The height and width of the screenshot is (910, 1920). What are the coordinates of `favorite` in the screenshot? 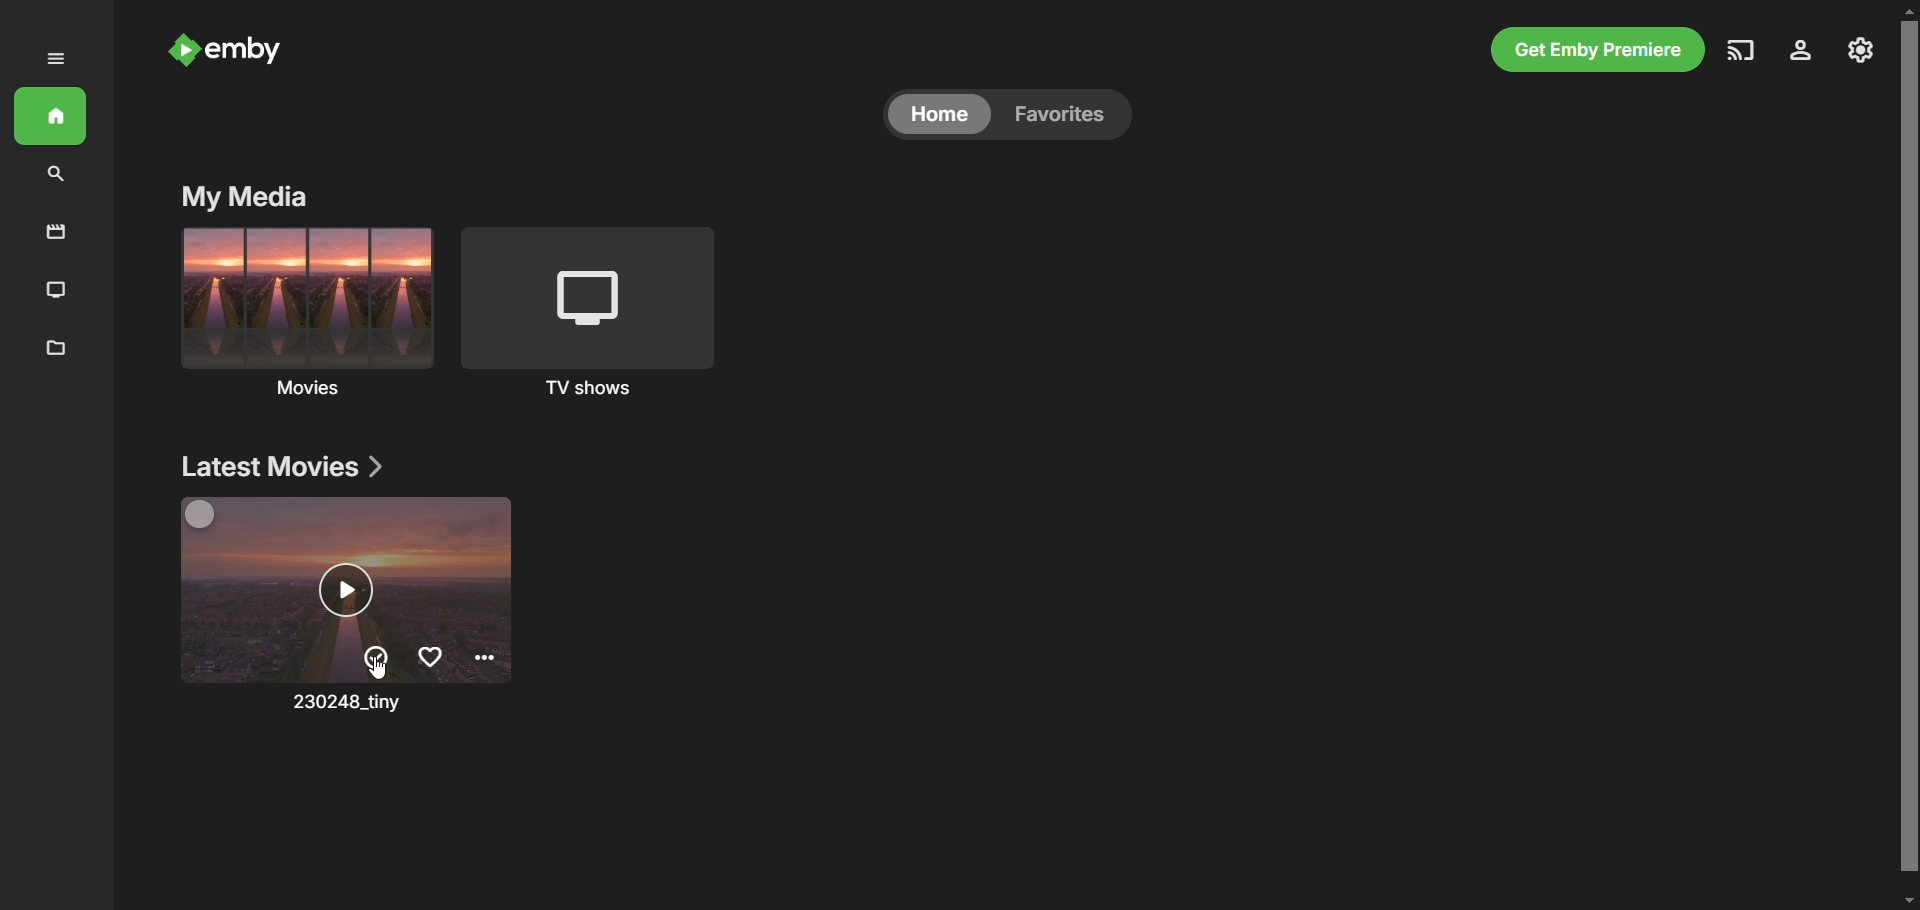 It's located at (1070, 117).